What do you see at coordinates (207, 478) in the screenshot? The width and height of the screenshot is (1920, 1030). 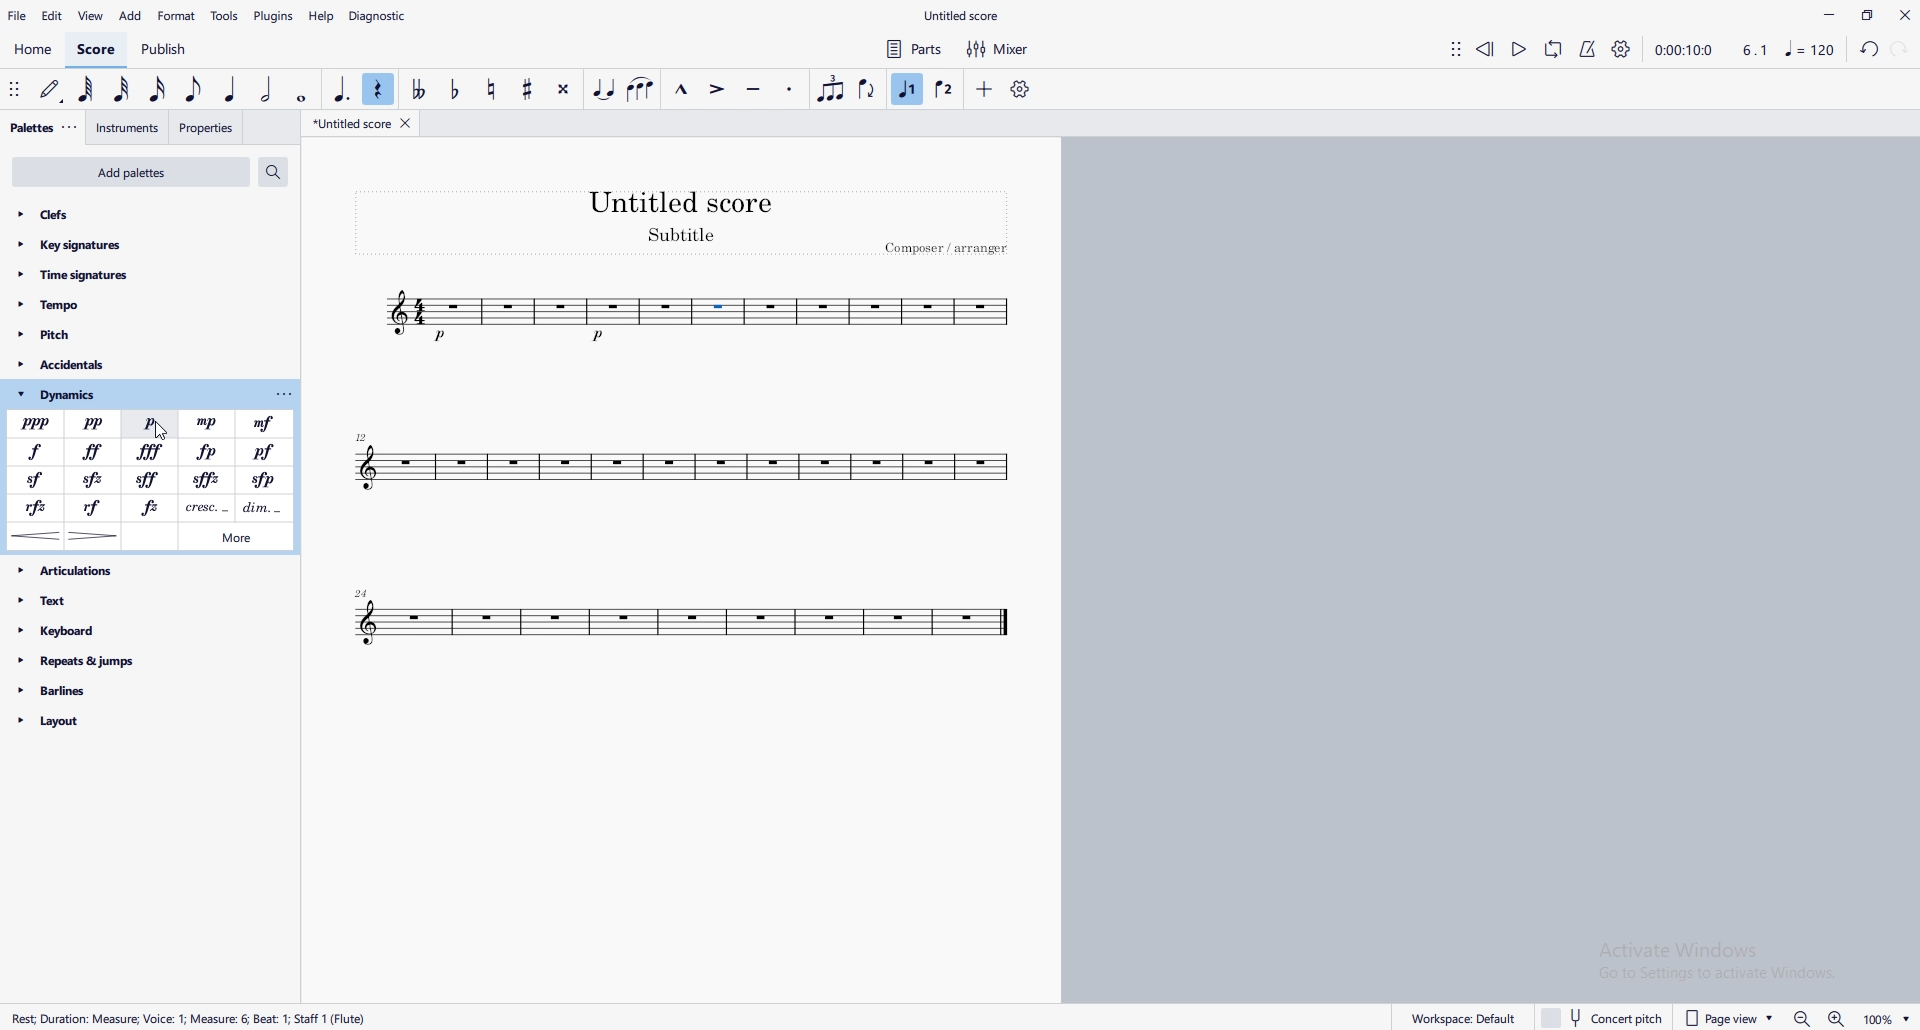 I see `sforzato` at bounding box center [207, 478].